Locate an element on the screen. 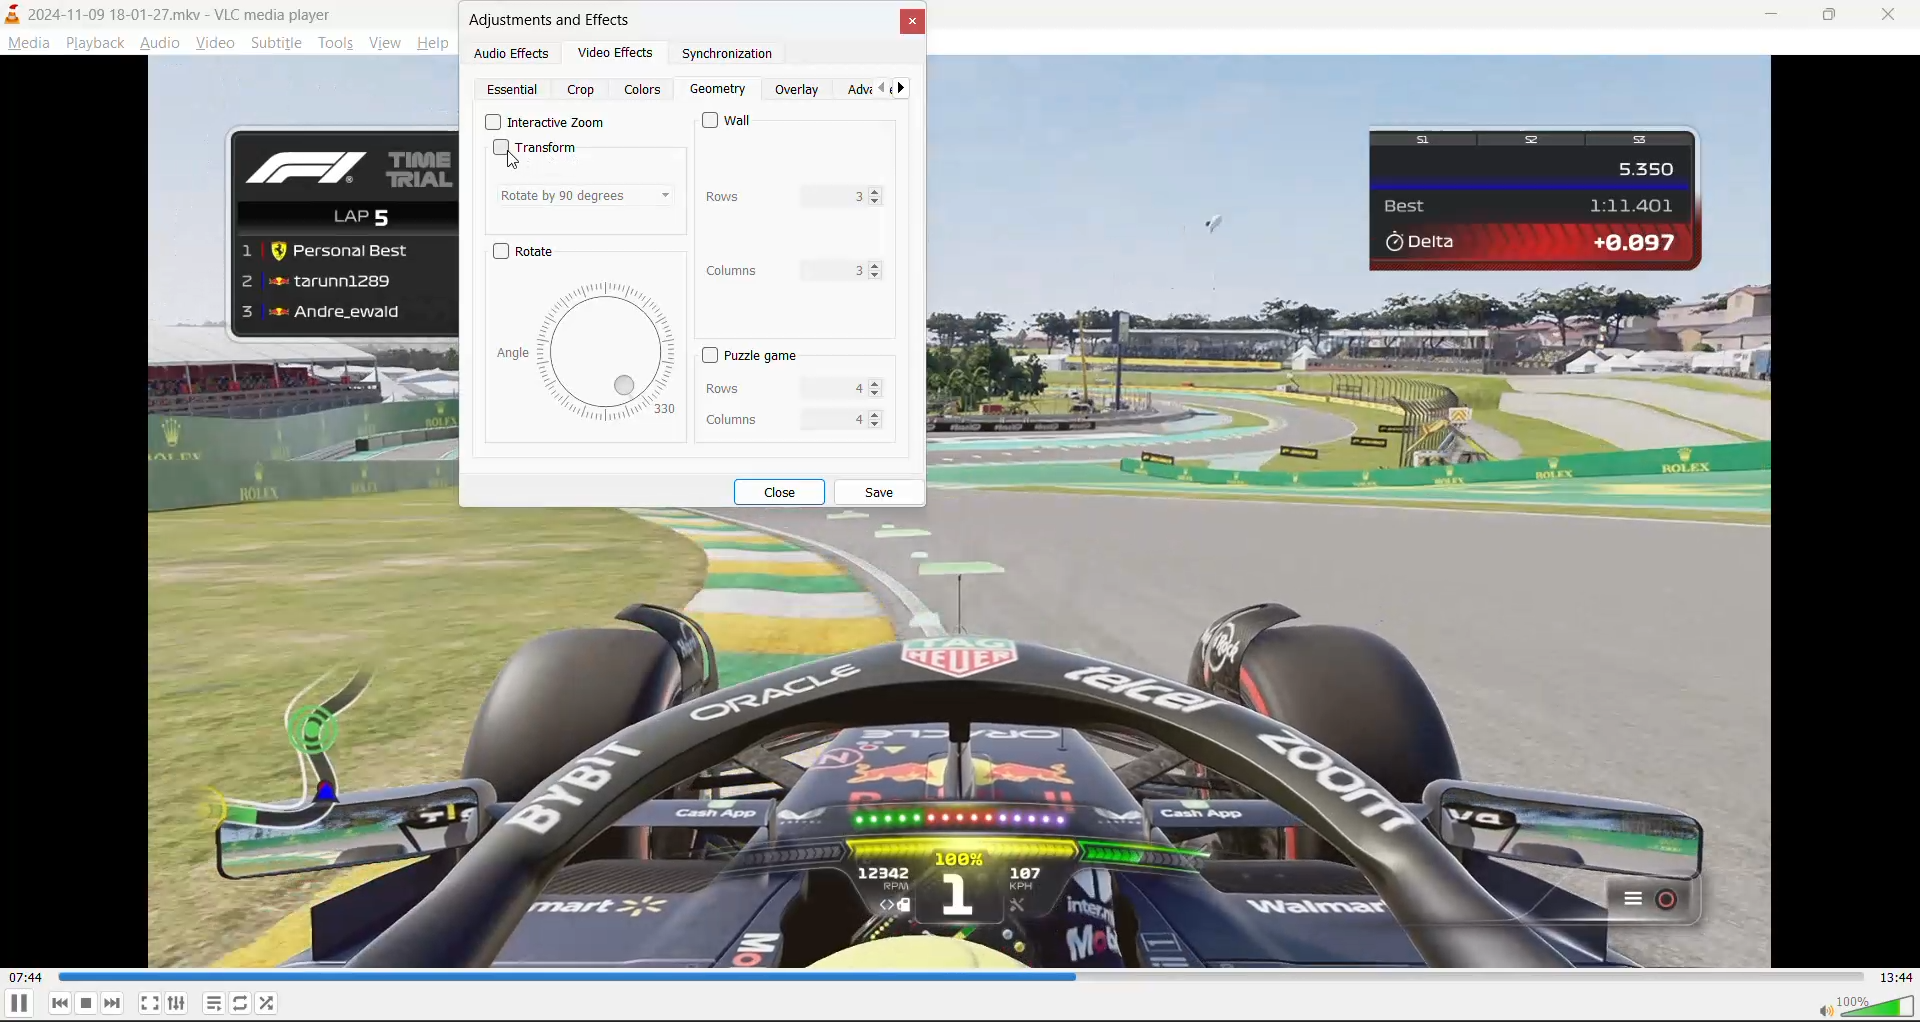 The height and width of the screenshot is (1022, 1920). transform is located at coordinates (535, 147).